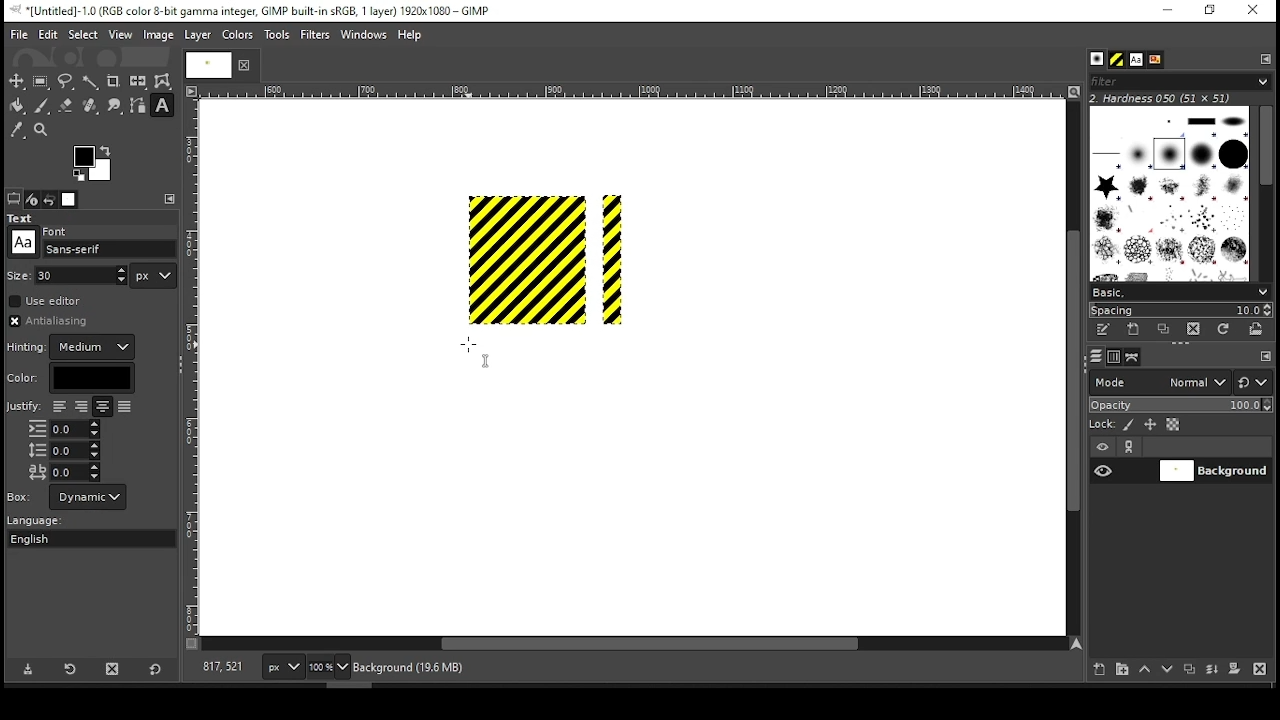 Image resolution: width=1280 pixels, height=720 pixels. I want to click on lock alpha channel, so click(1172, 425).